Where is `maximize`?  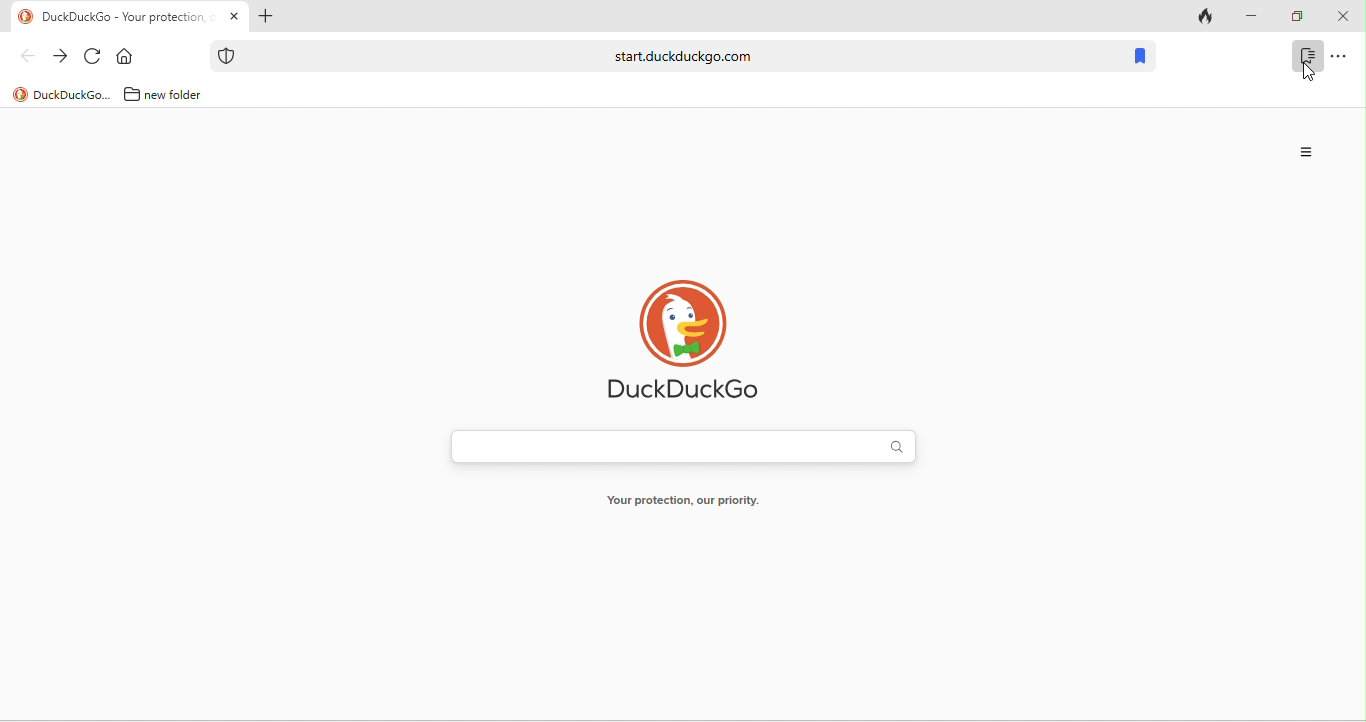 maximize is located at coordinates (1298, 17).